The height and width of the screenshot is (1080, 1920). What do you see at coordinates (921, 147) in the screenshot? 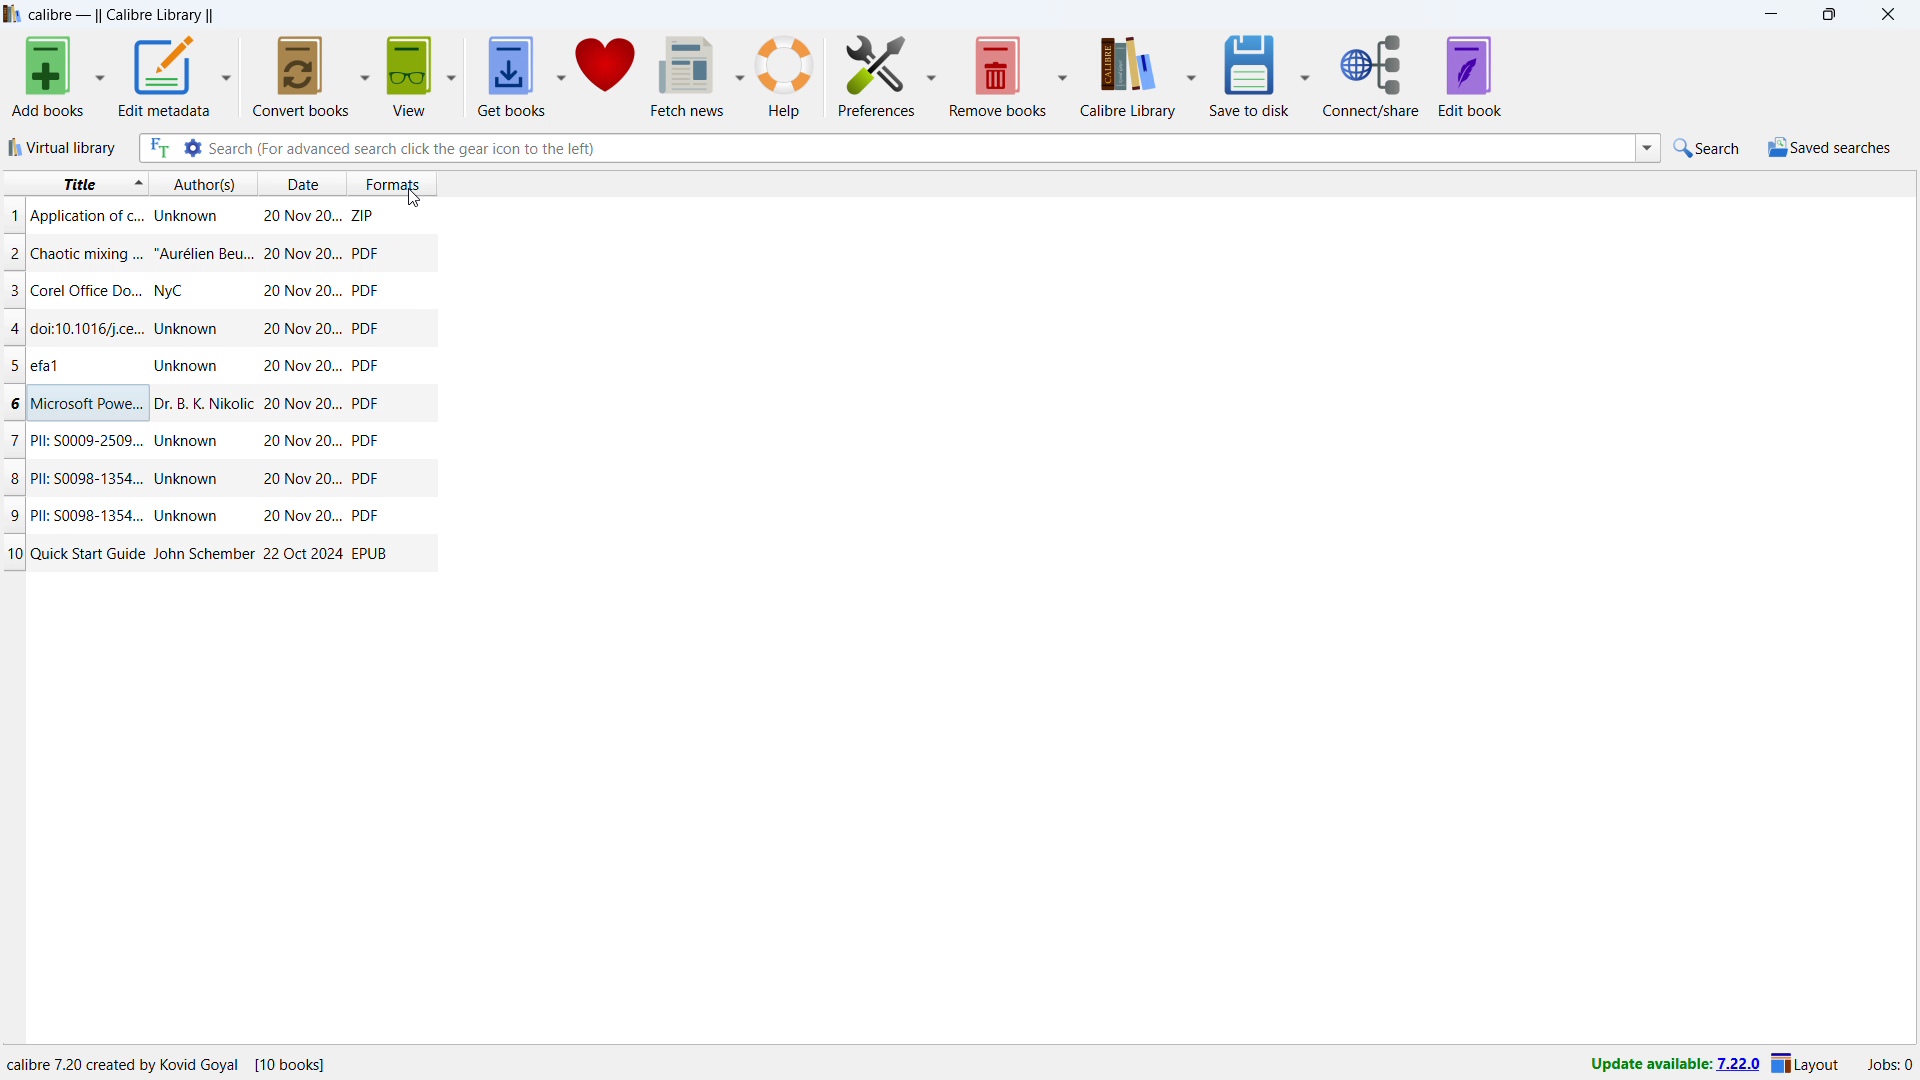
I see `enter search string` at bounding box center [921, 147].